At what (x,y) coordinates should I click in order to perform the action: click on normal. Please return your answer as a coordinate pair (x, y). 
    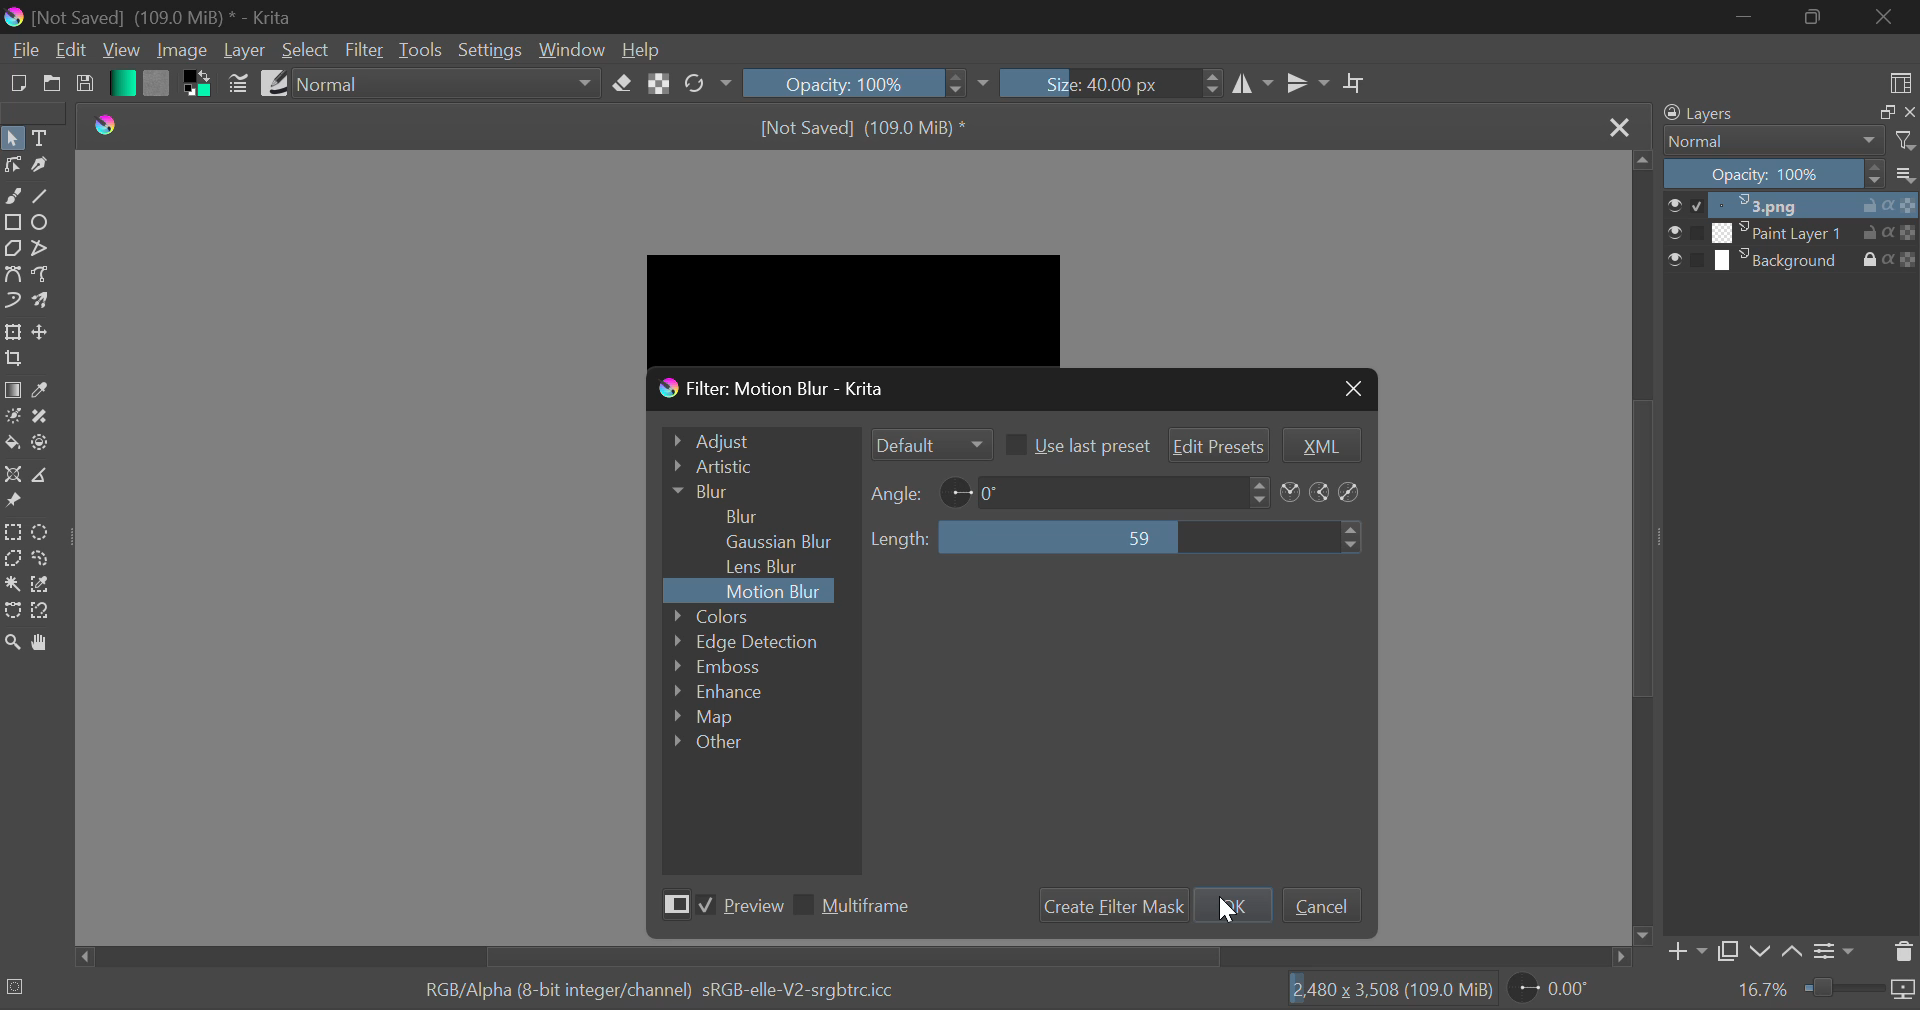
    Looking at the image, I should click on (446, 83).